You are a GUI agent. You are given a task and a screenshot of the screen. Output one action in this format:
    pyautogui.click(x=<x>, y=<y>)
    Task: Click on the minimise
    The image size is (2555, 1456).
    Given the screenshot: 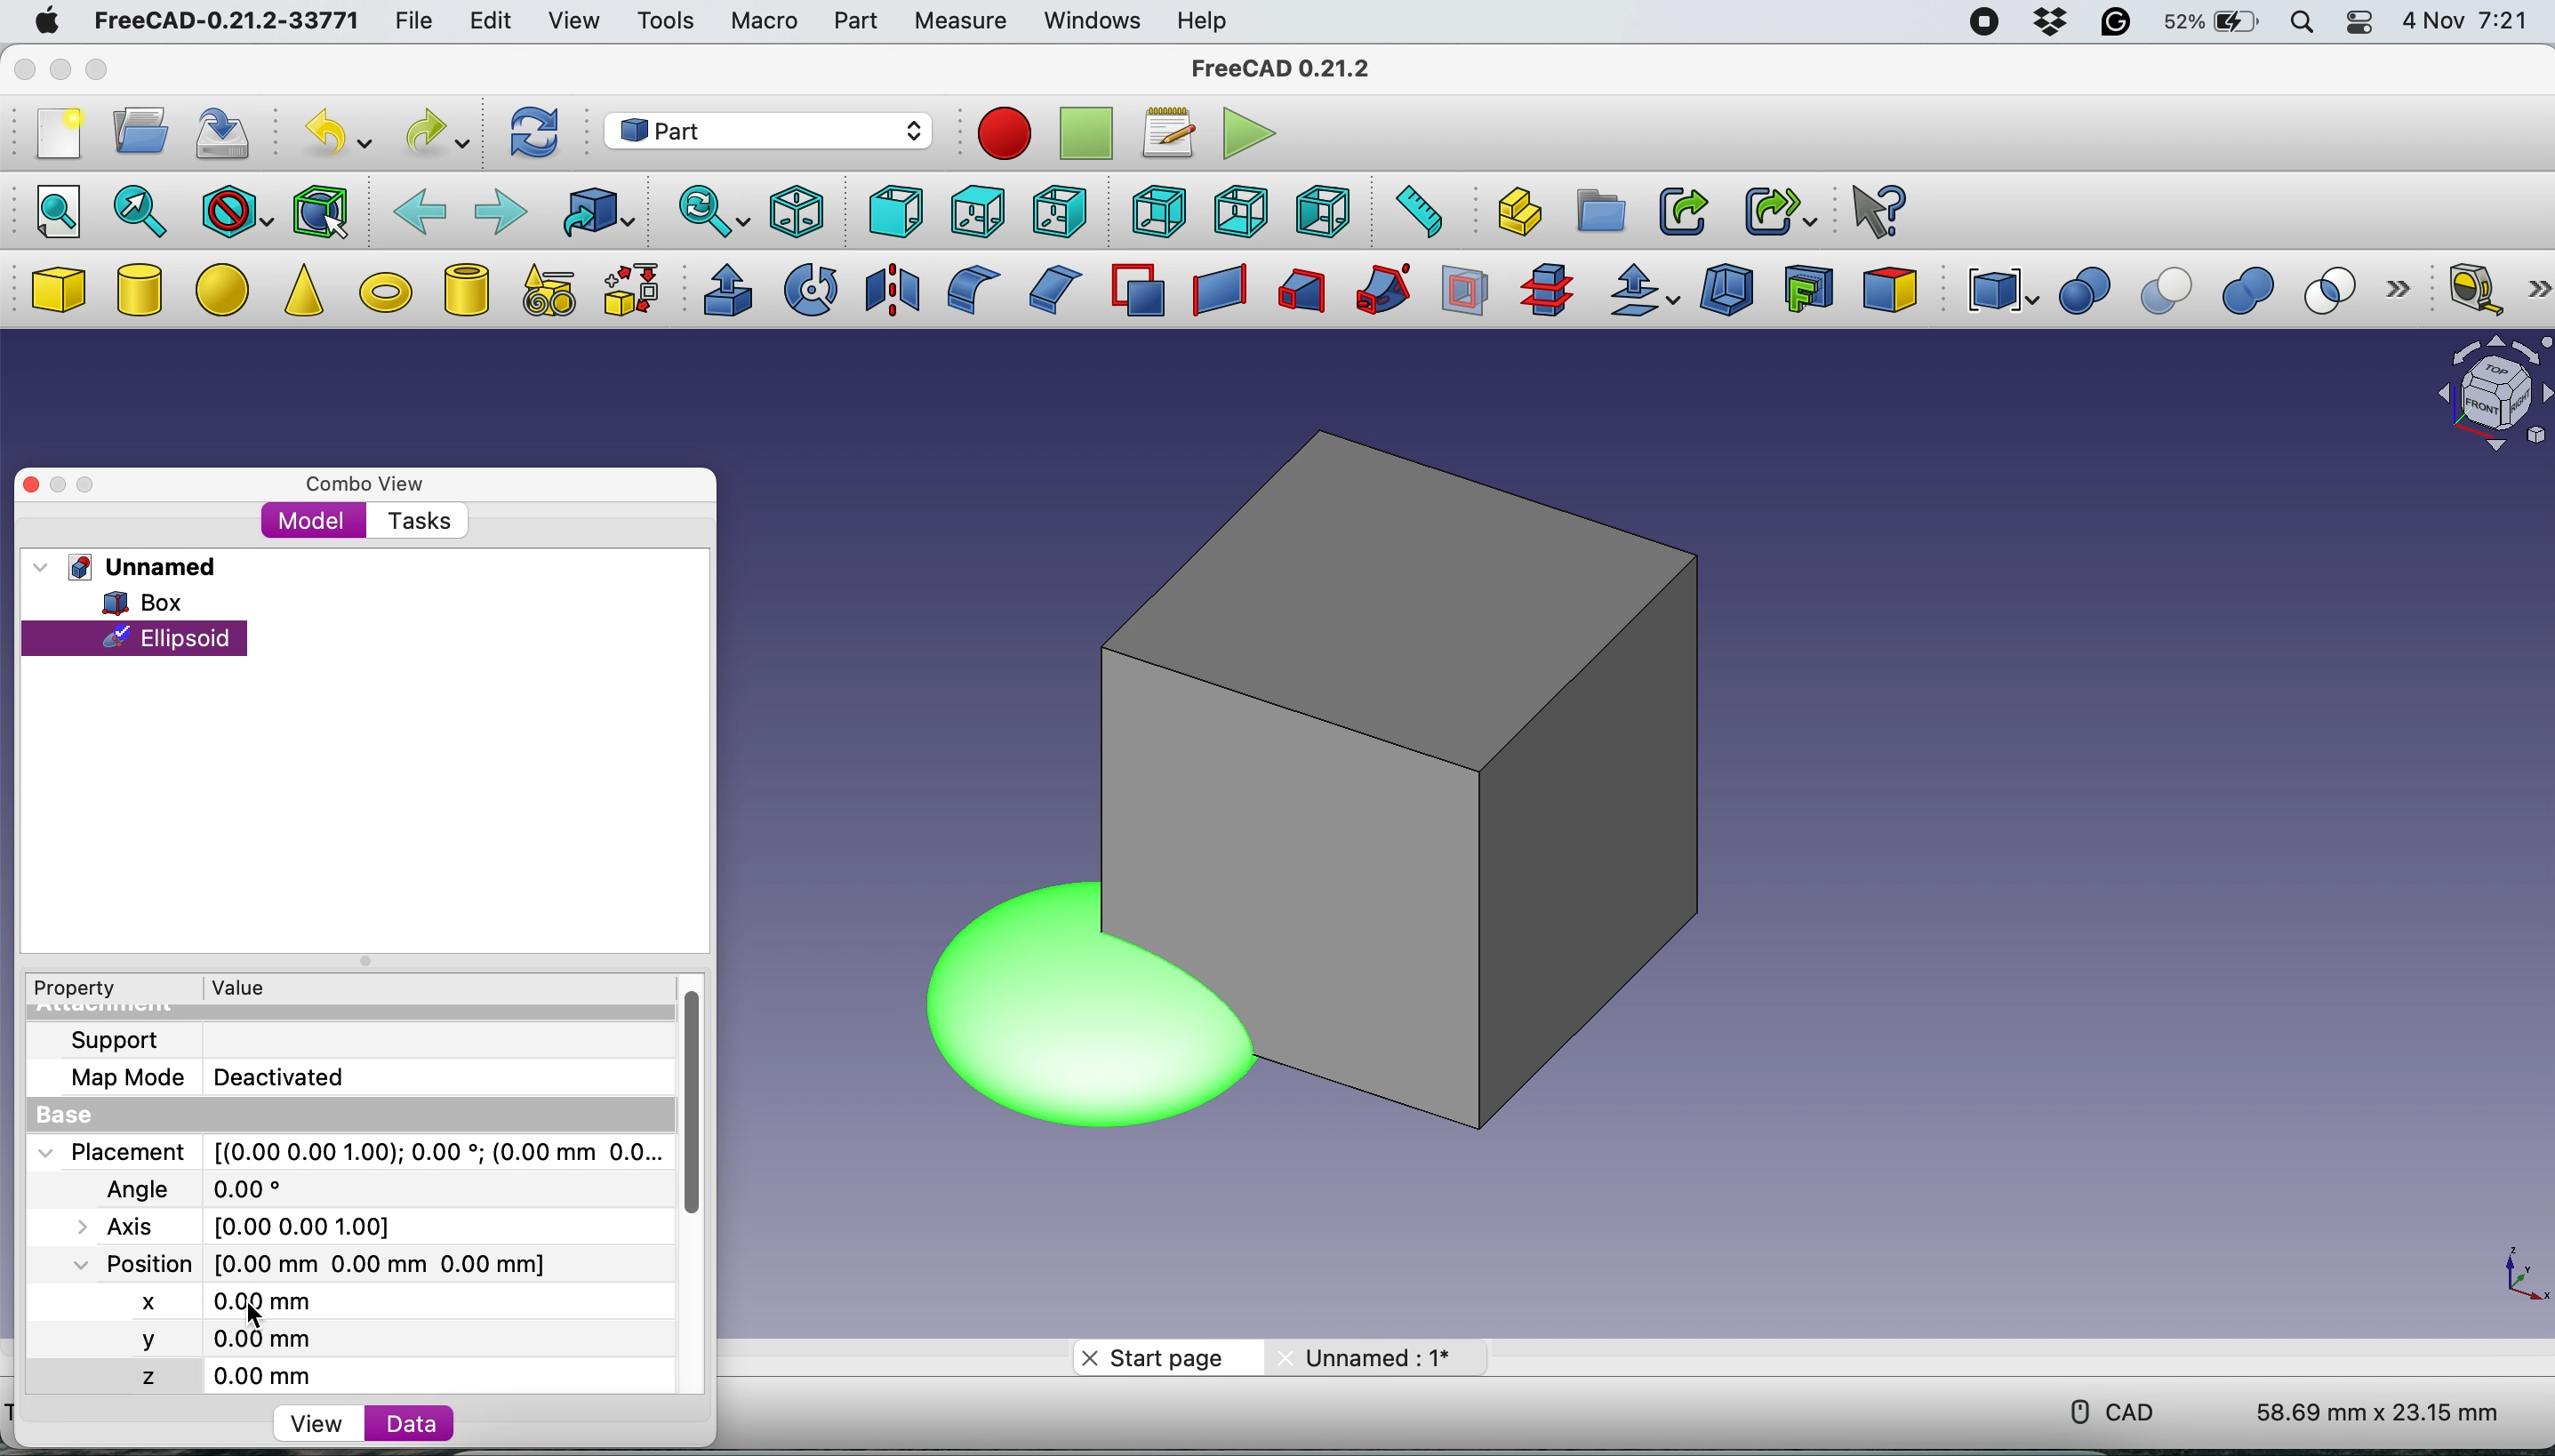 What is the action you would take?
    pyautogui.click(x=61, y=485)
    